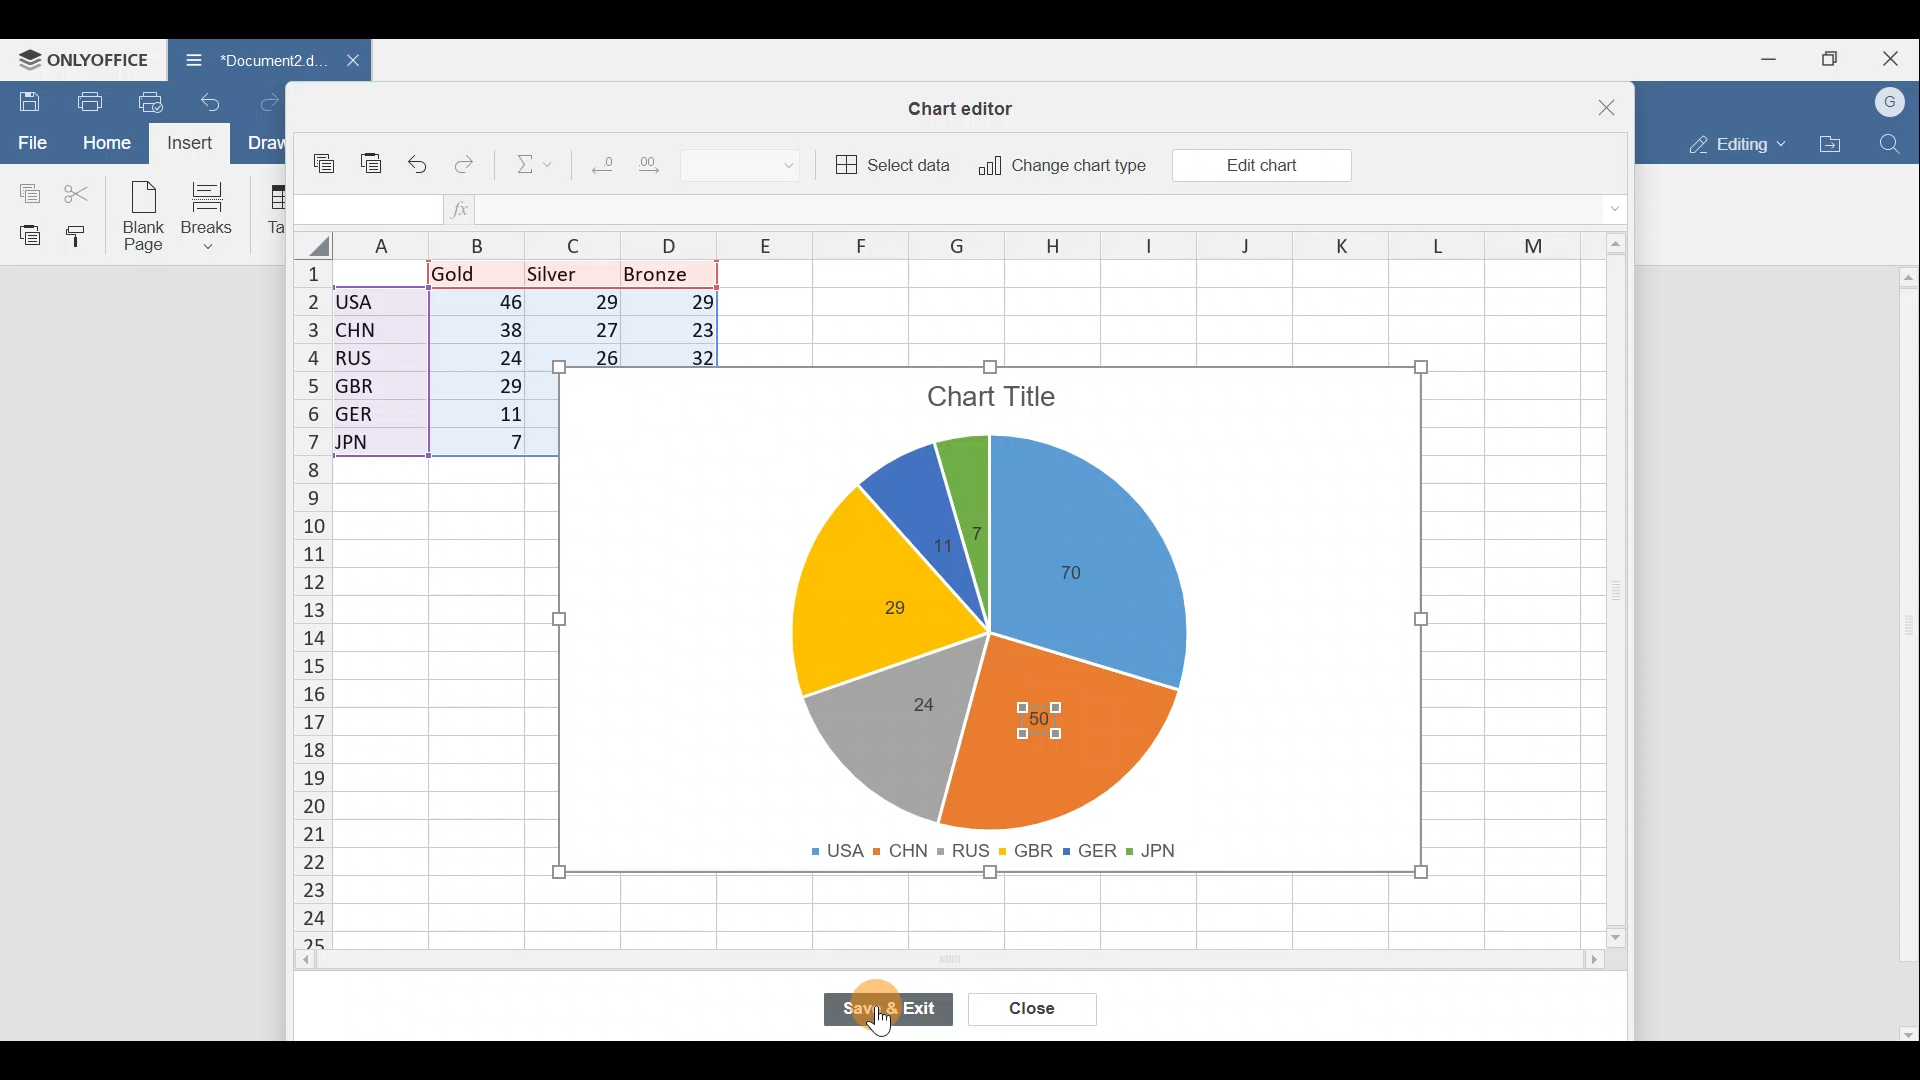  Describe the element at coordinates (1896, 57) in the screenshot. I see `Close` at that location.